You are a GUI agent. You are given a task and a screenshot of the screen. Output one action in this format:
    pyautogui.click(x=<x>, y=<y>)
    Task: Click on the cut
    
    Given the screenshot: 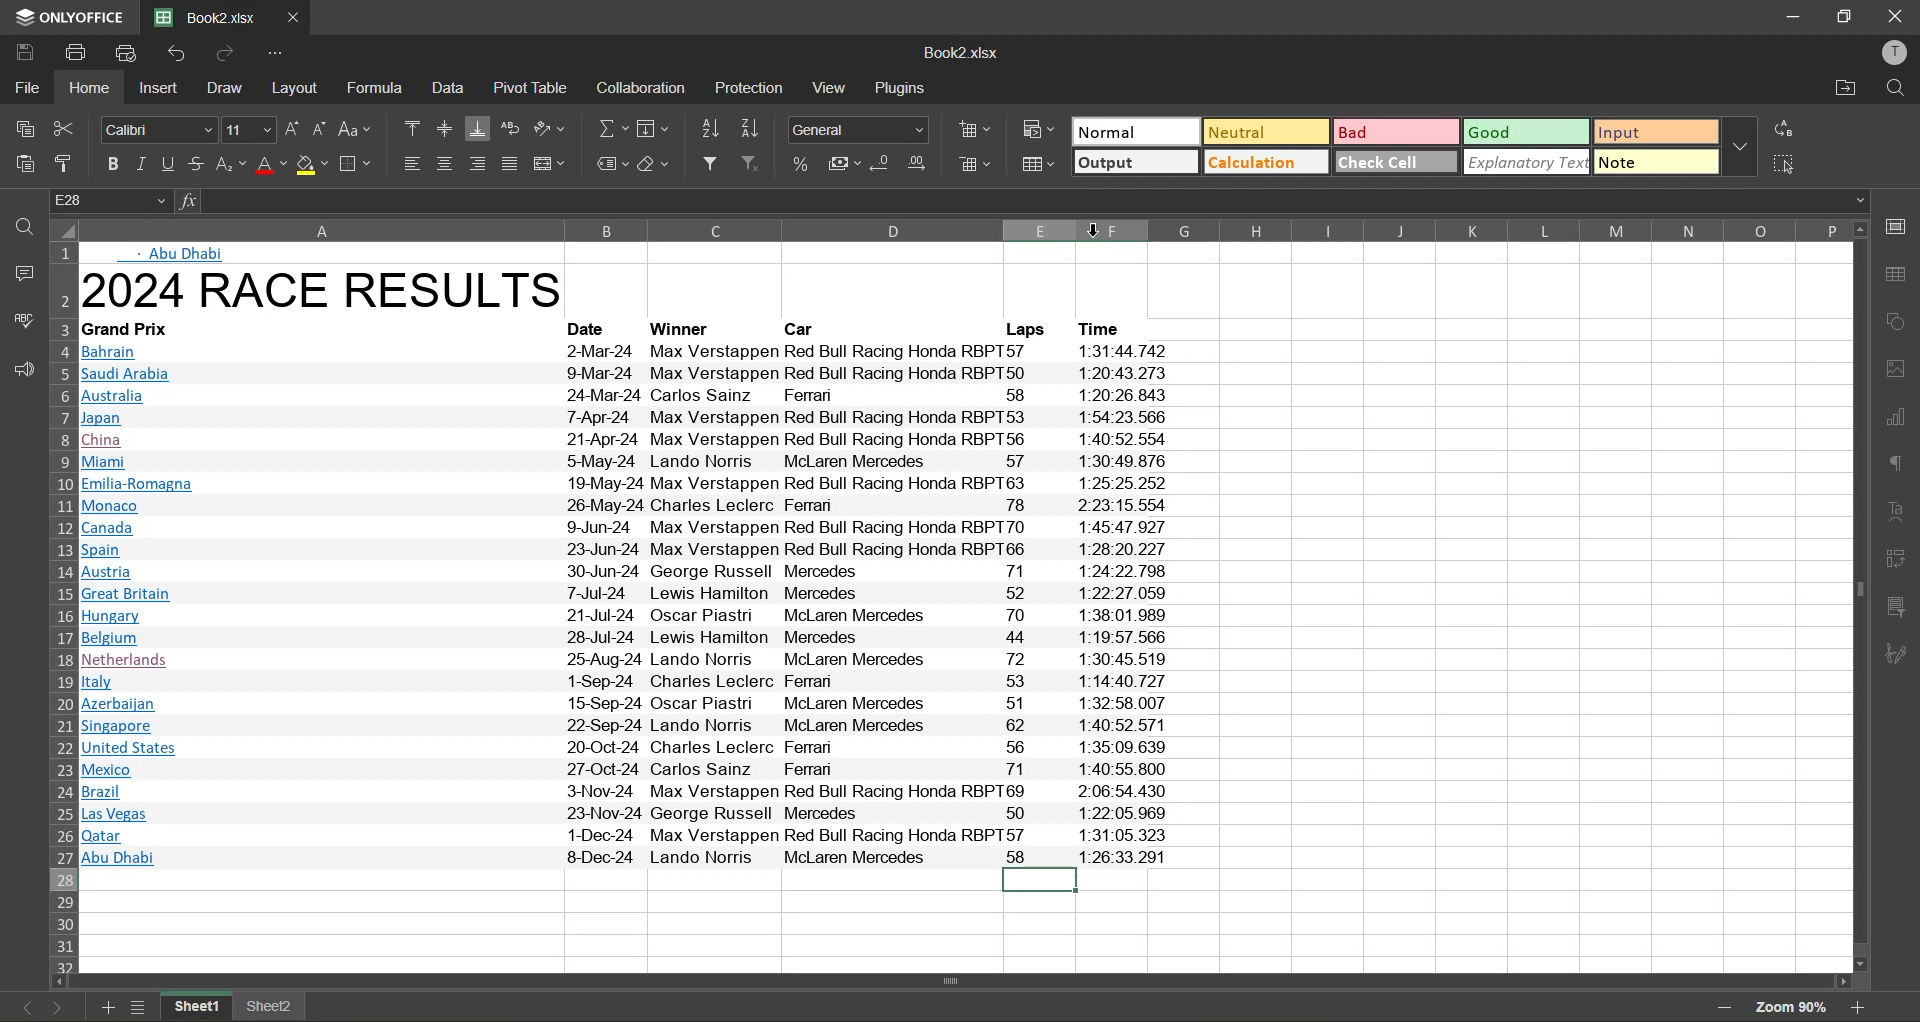 What is the action you would take?
    pyautogui.click(x=67, y=132)
    